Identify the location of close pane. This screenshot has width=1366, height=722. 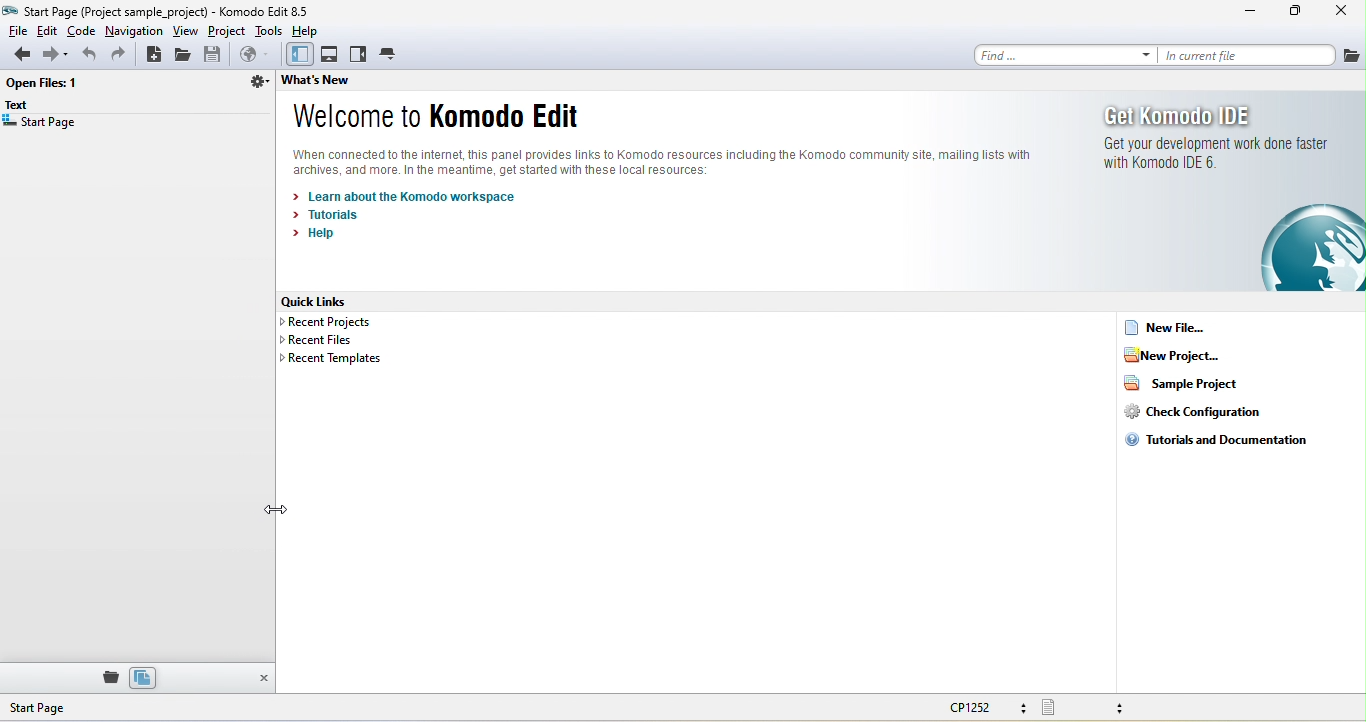
(262, 679).